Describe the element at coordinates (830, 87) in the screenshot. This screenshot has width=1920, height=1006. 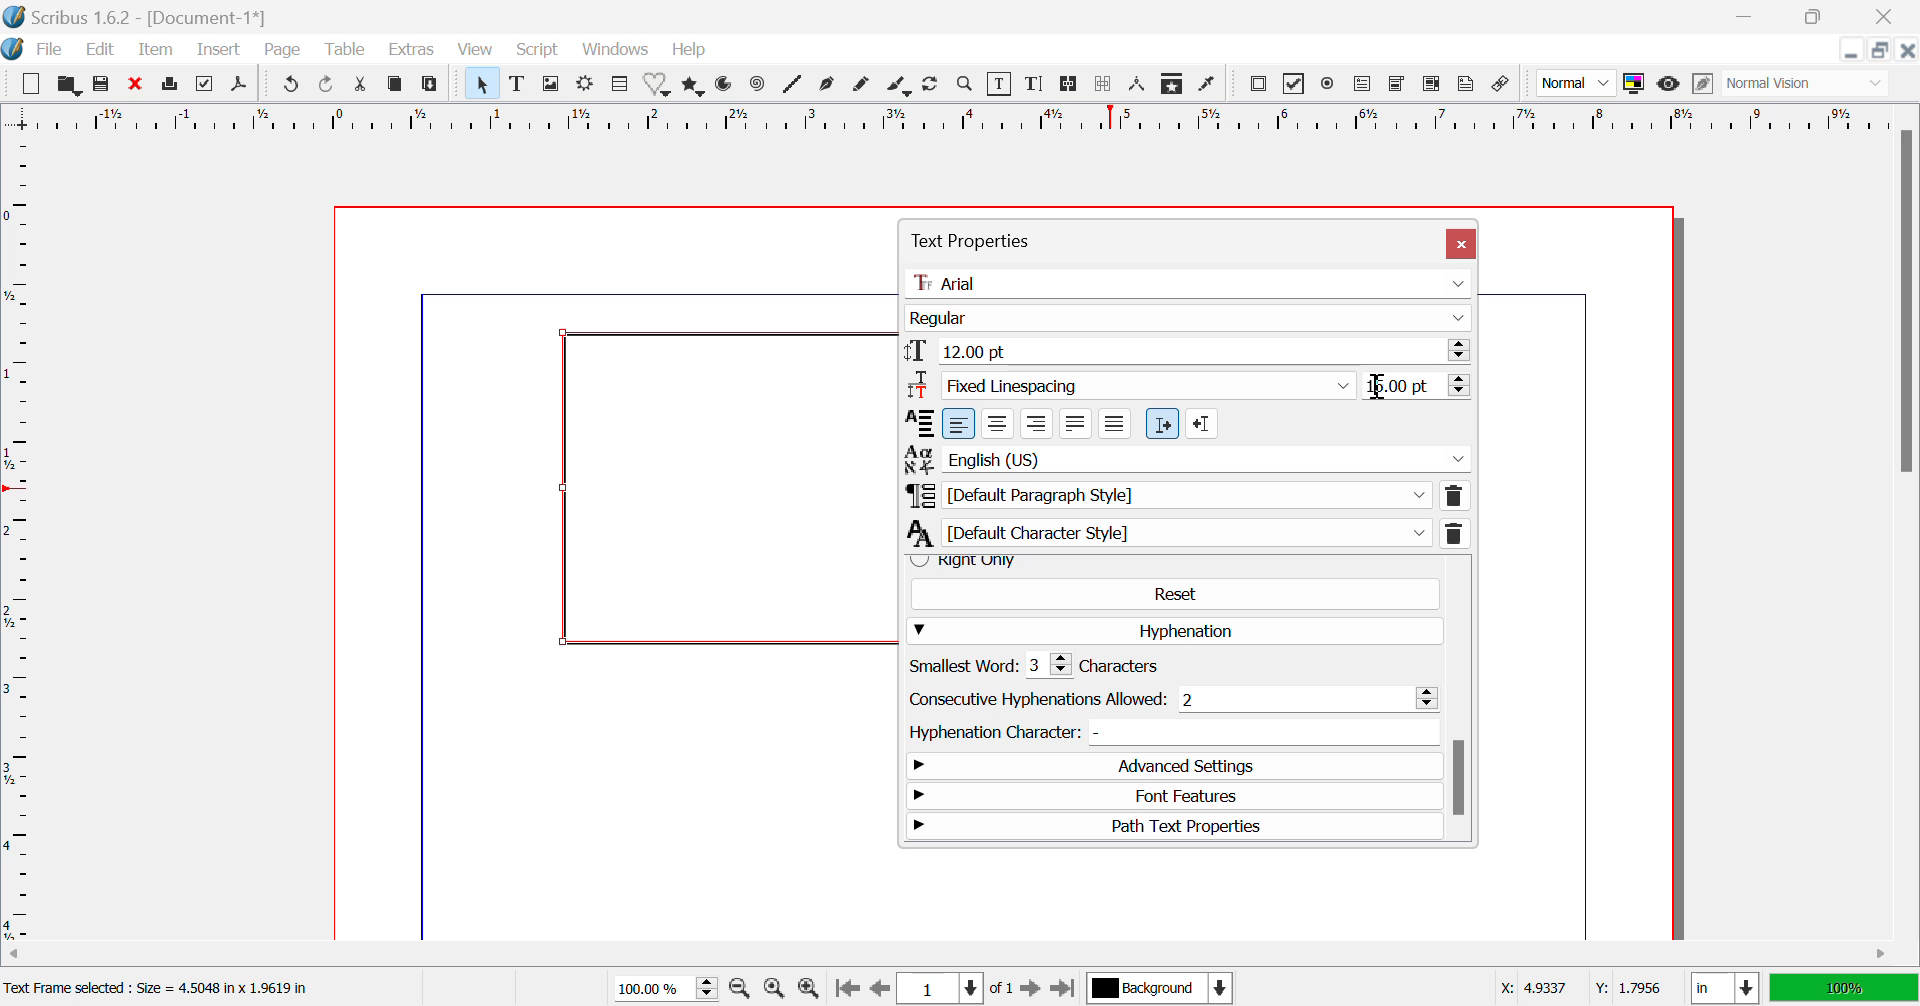
I see `Bezier Curve` at that location.